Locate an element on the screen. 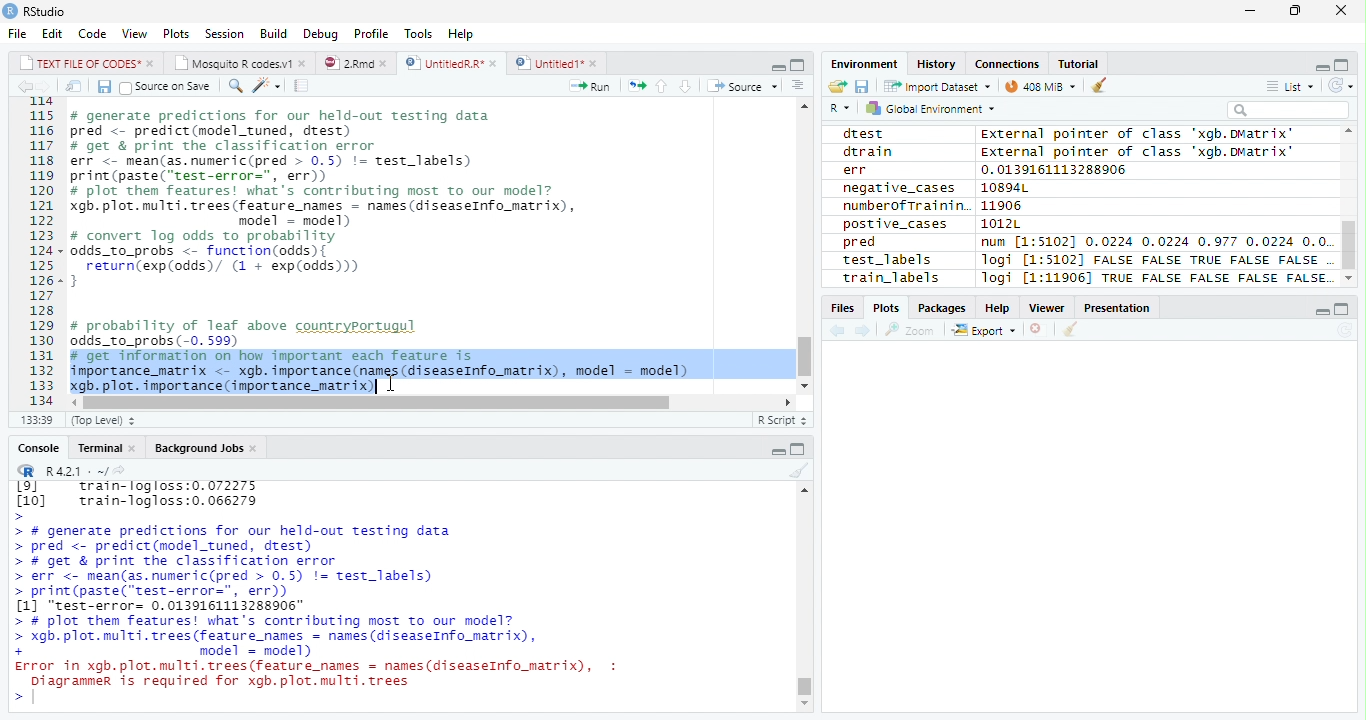 Image resolution: width=1366 pixels, height=720 pixels. Scroll is located at coordinates (805, 596).